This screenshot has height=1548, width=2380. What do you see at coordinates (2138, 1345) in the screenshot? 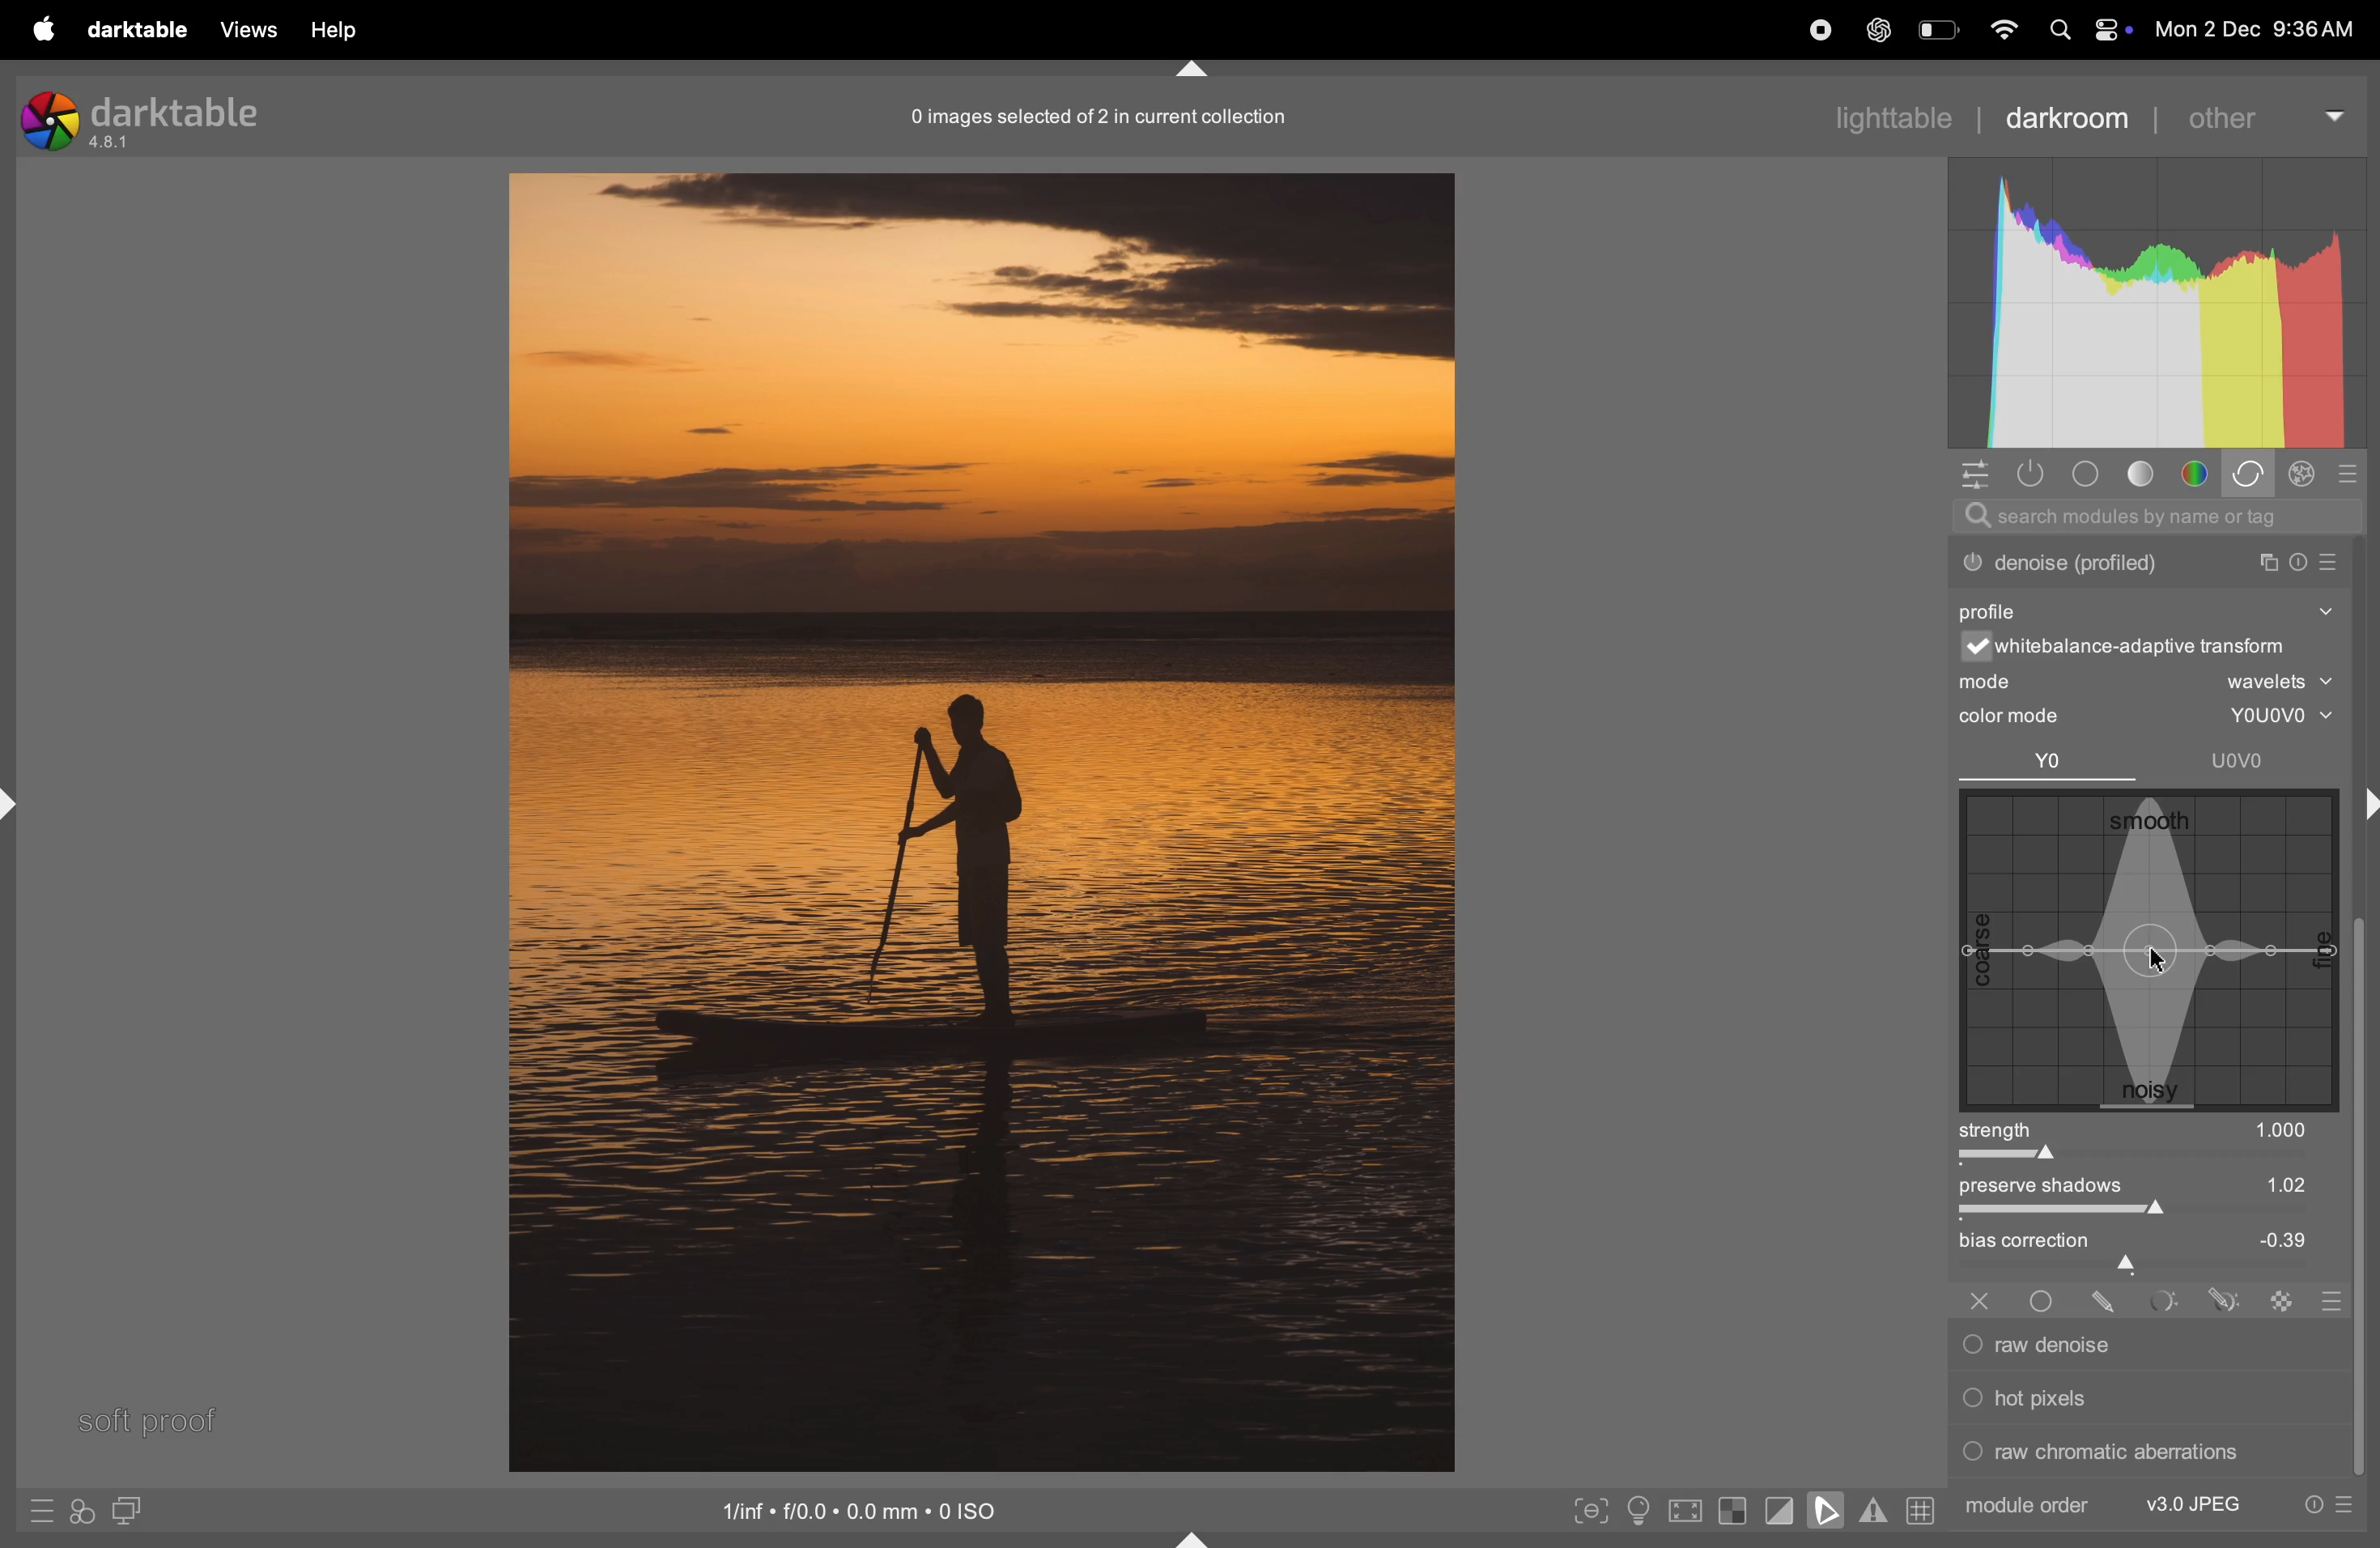
I see `raw denoise` at bounding box center [2138, 1345].